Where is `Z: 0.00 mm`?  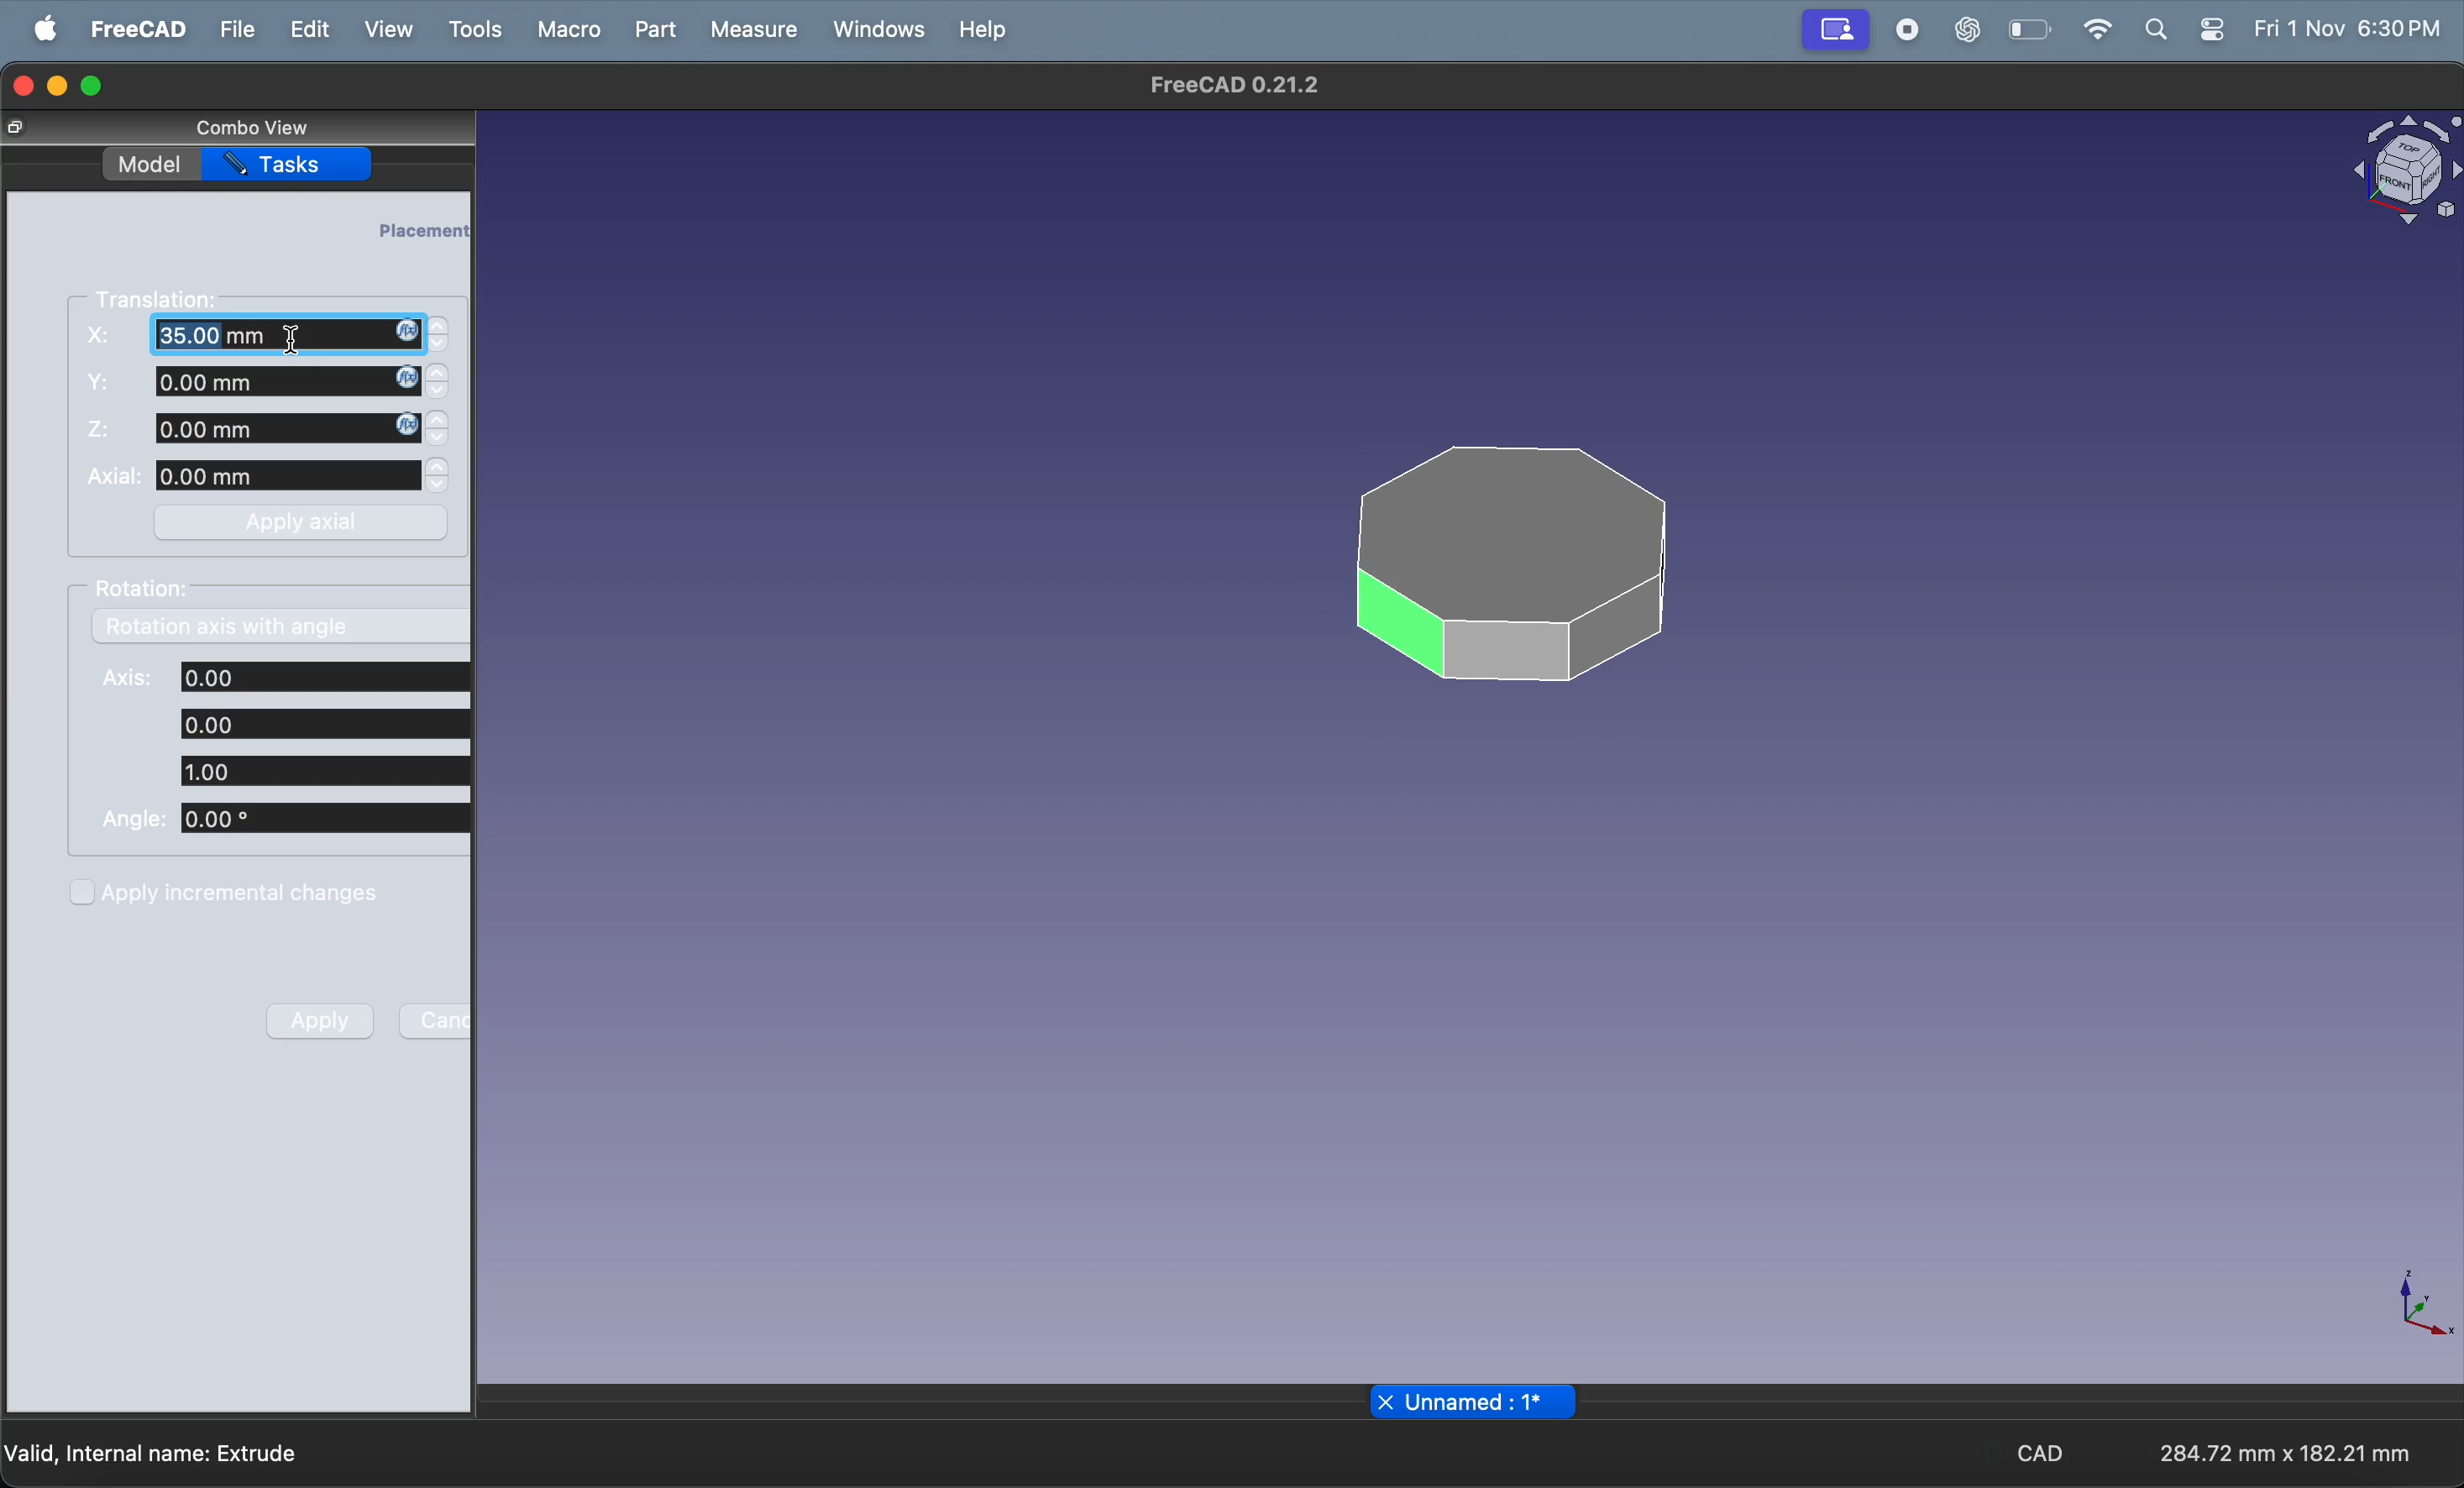
Z: 0.00 mm is located at coordinates (253, 430).